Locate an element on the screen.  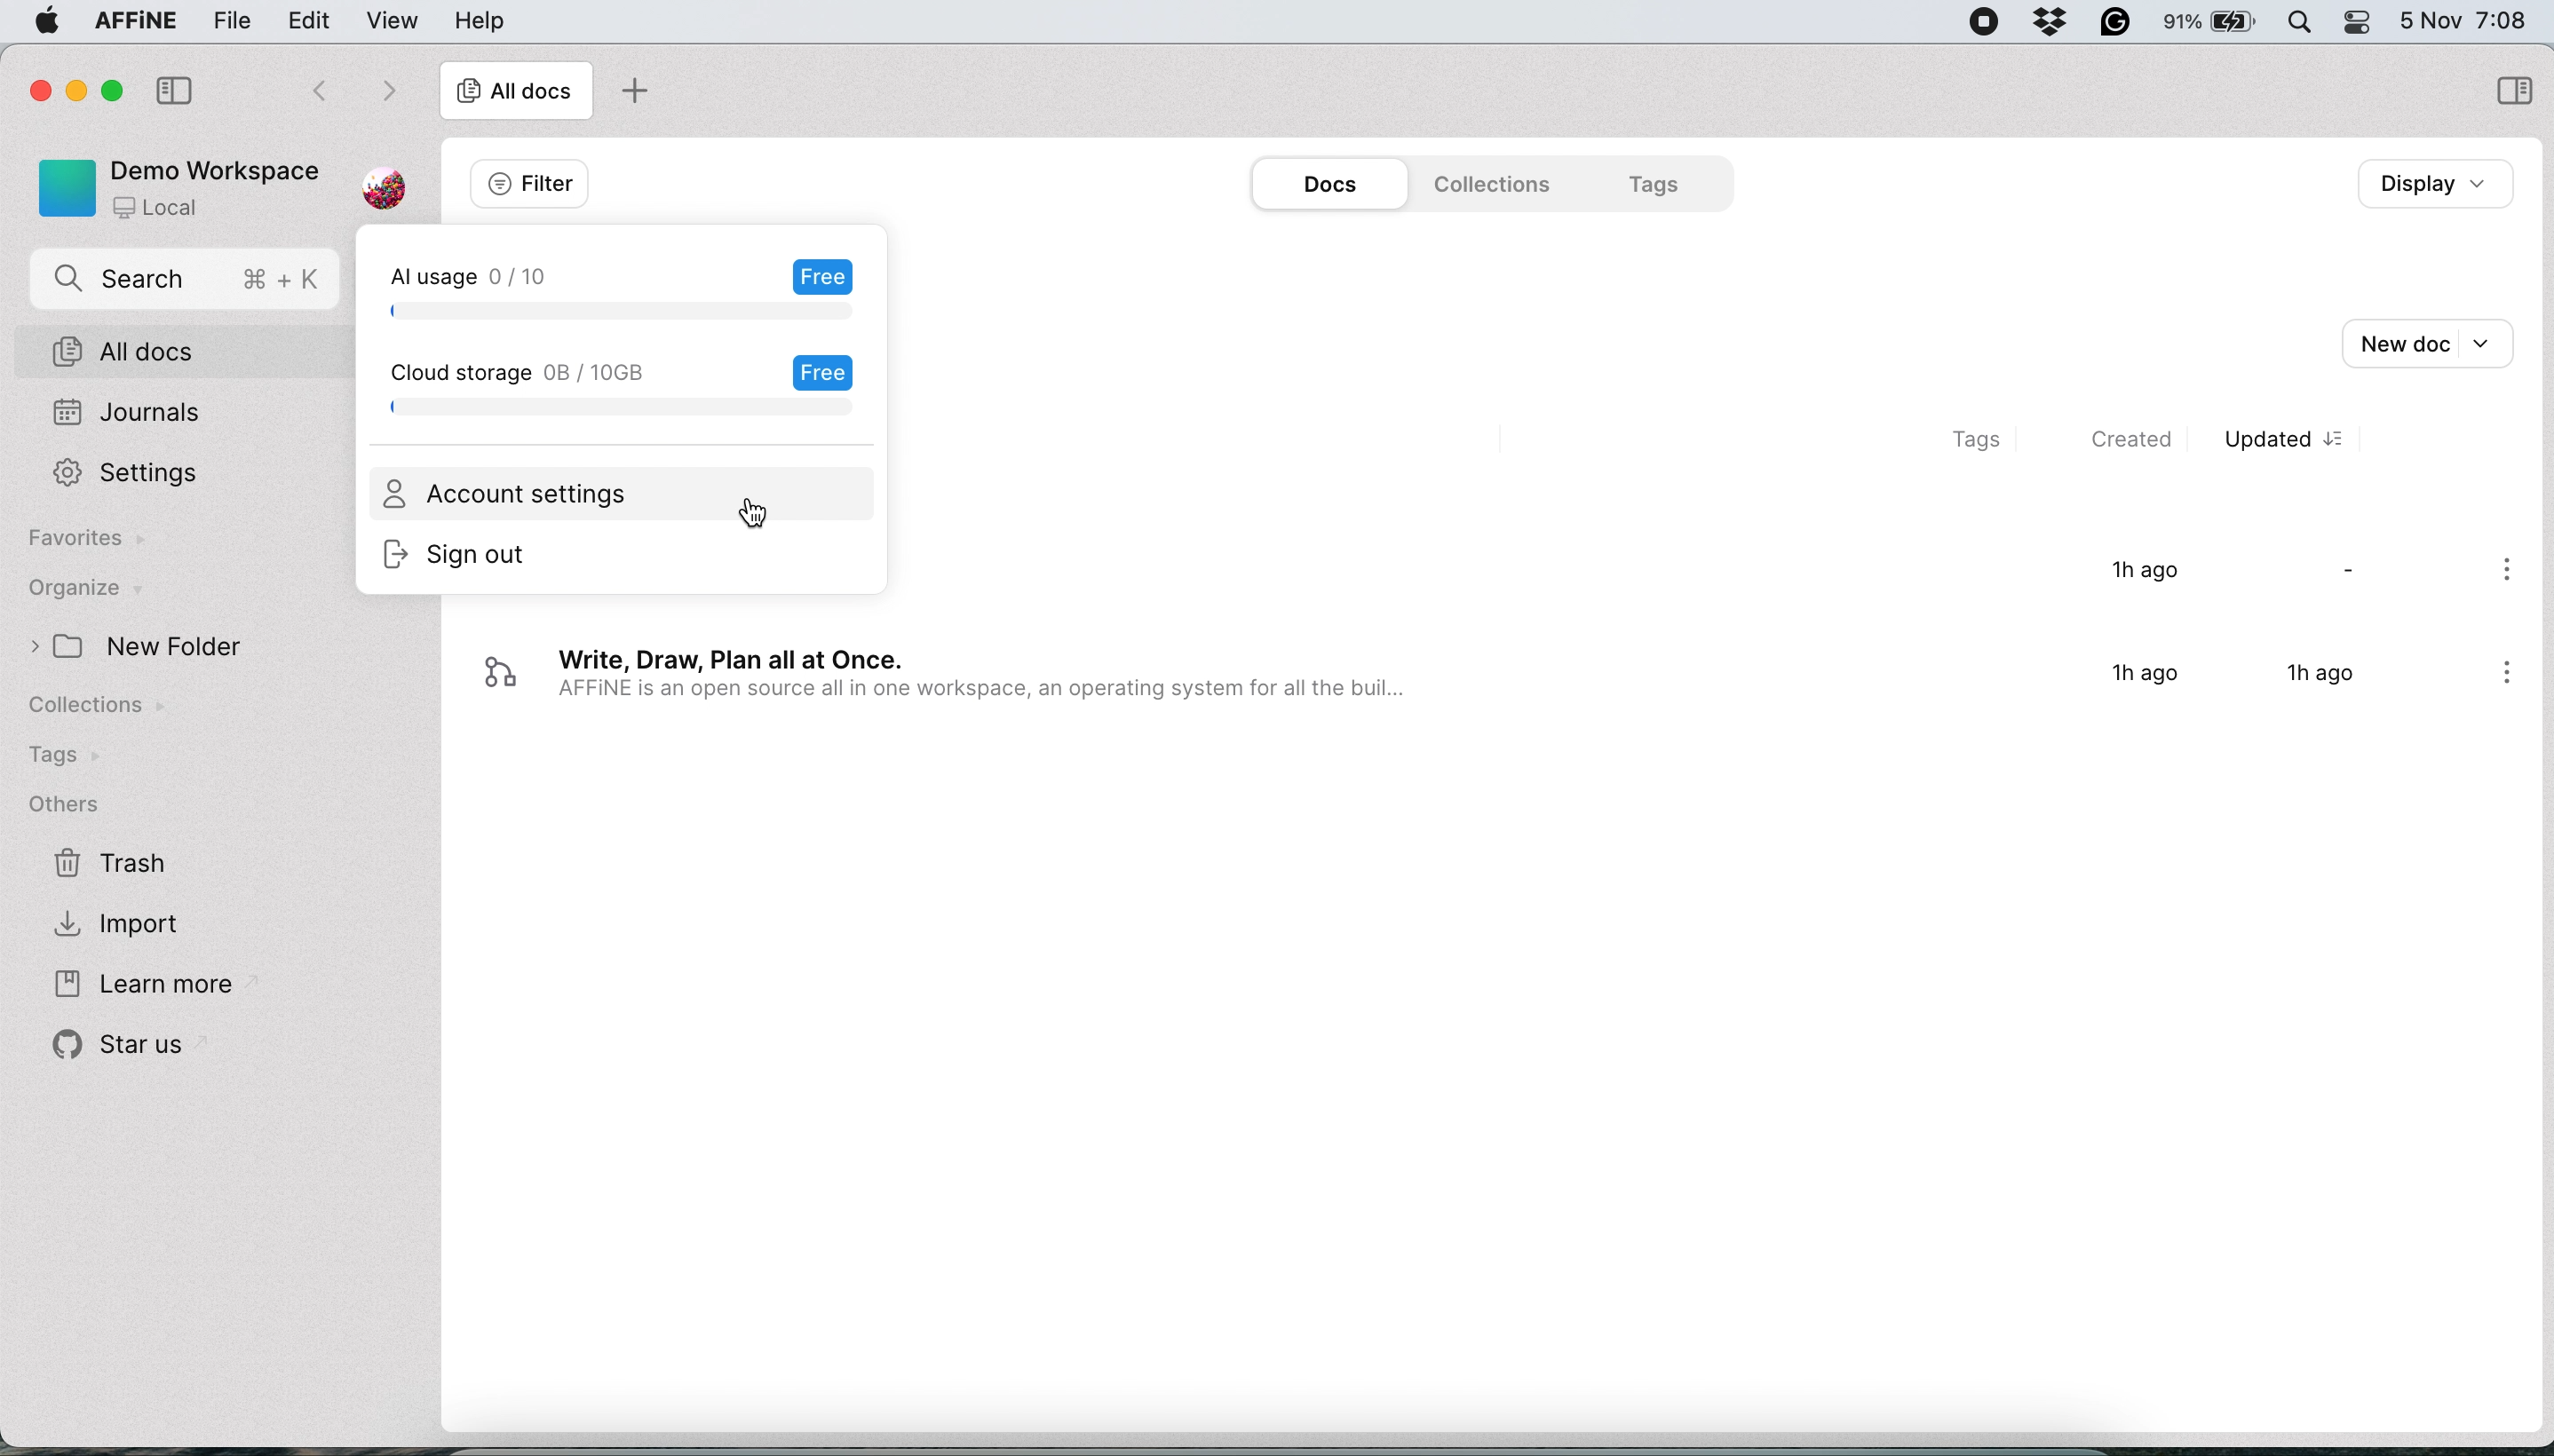
view is located at coordinates (393, 22).